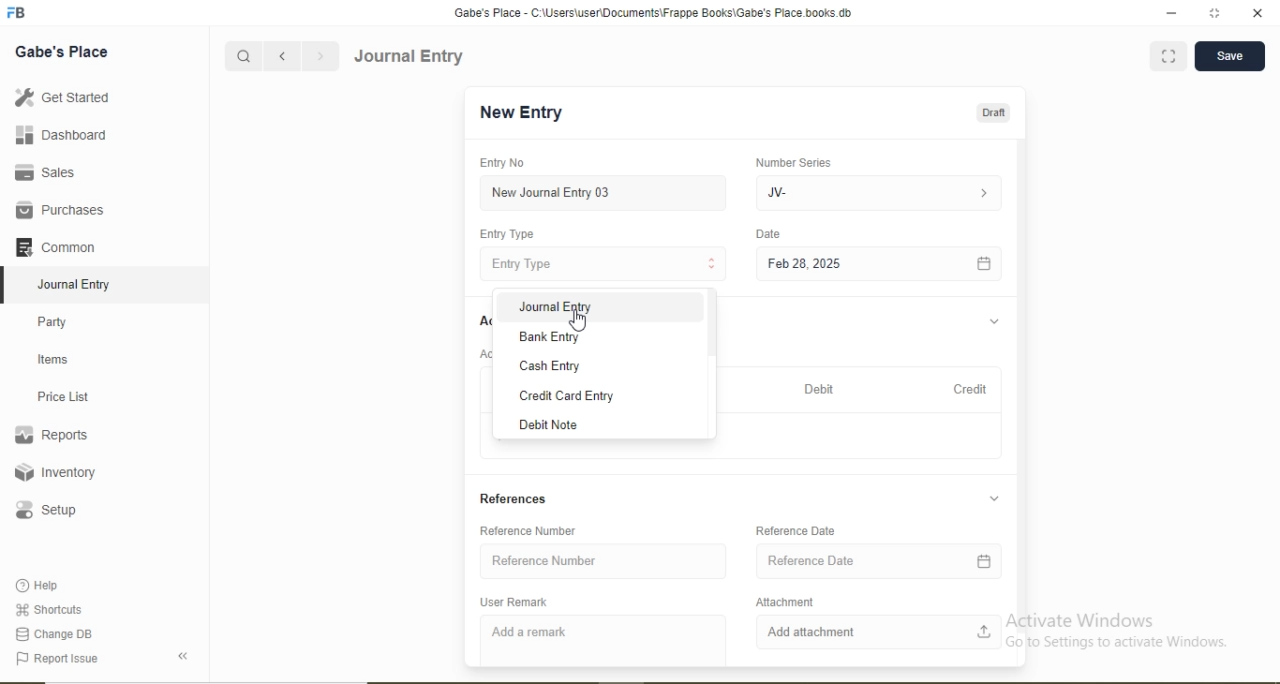  Describe the element at coordinates (513, 499) in the screenshot. I see `References` at that location.